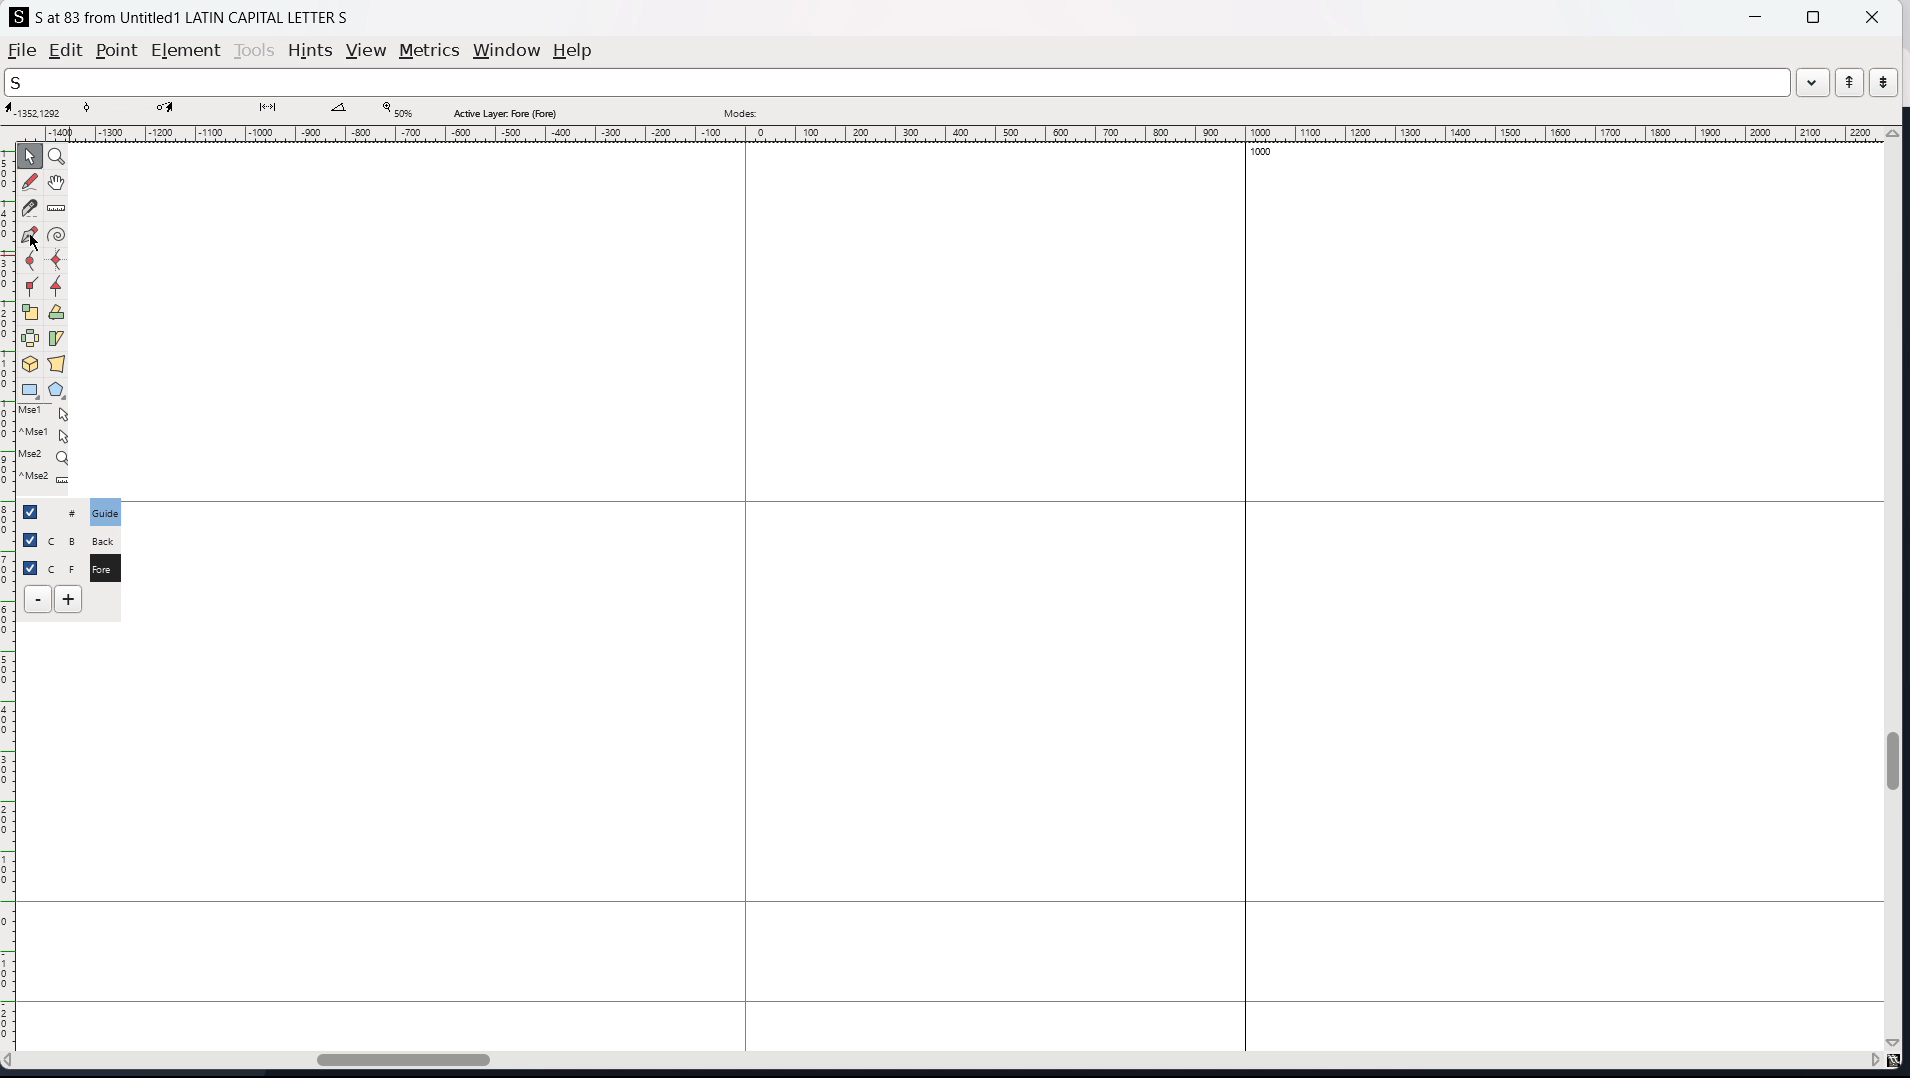 The width and height of the screenshot is (1910, 1078). I want to click on pointer, so click(31, 156).